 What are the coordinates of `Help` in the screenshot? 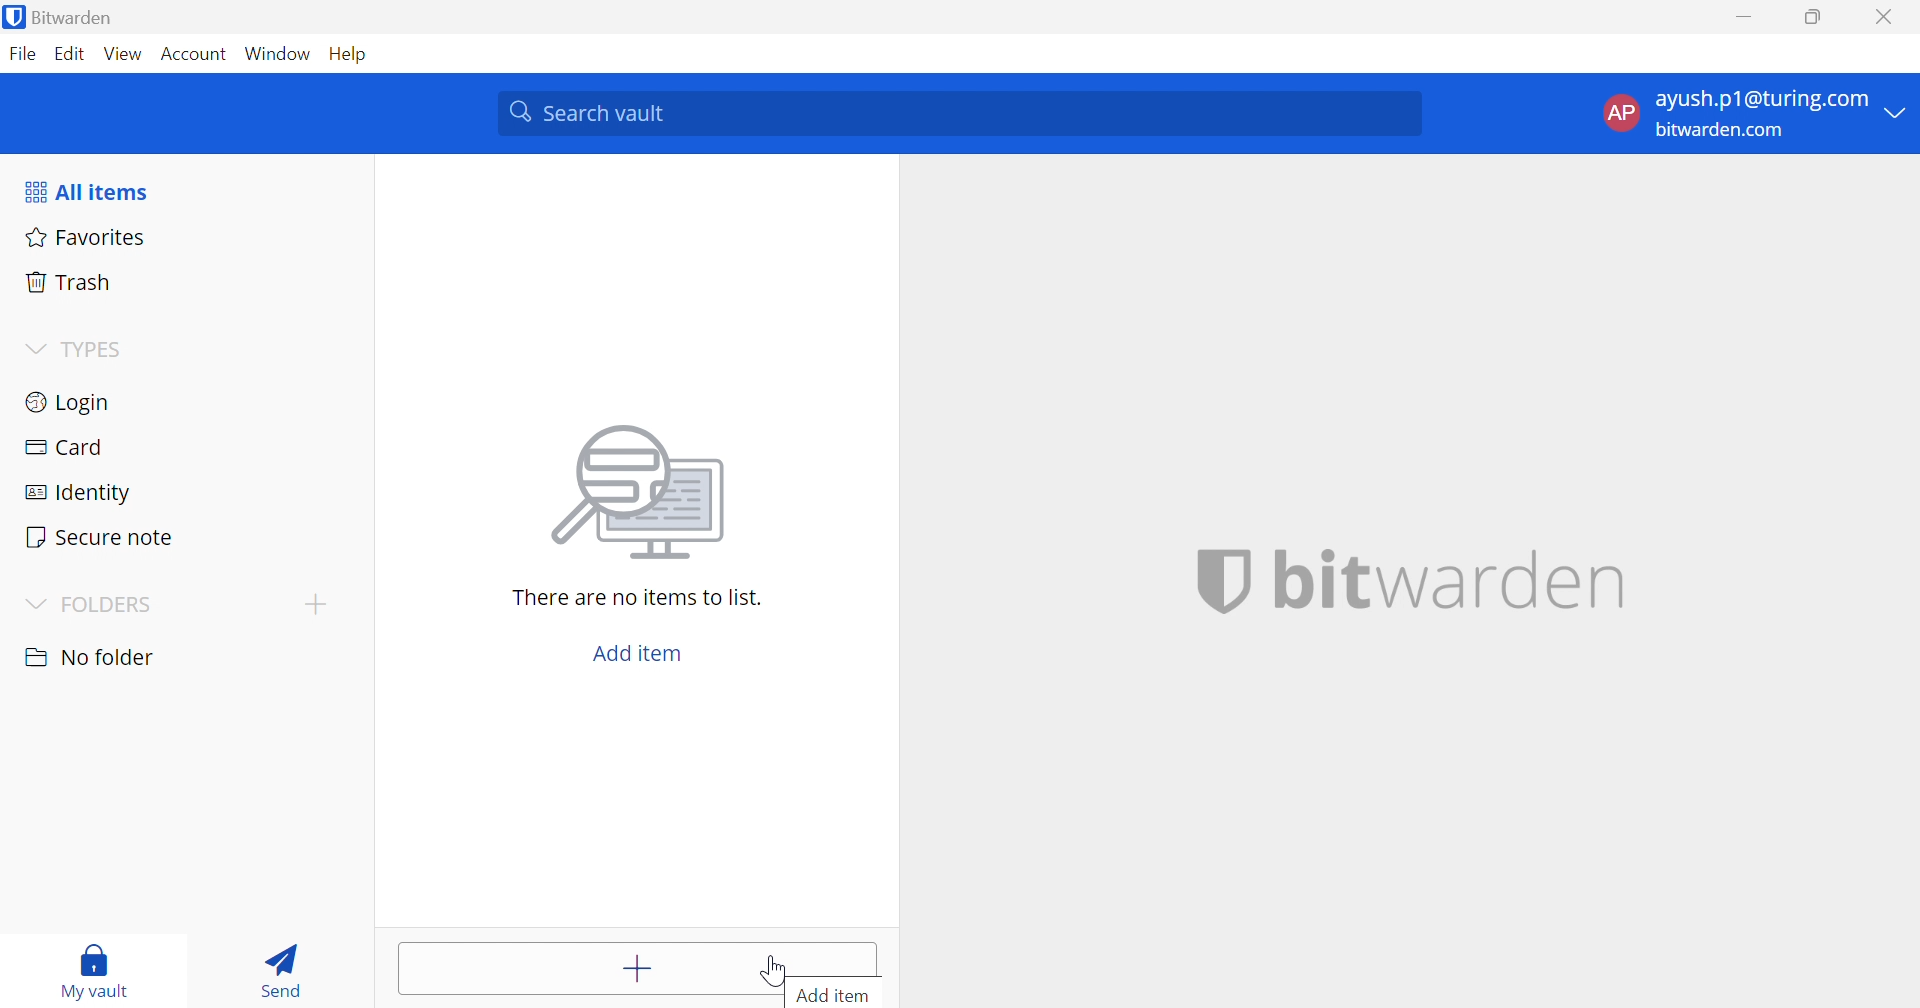 It's located at (347, 54).